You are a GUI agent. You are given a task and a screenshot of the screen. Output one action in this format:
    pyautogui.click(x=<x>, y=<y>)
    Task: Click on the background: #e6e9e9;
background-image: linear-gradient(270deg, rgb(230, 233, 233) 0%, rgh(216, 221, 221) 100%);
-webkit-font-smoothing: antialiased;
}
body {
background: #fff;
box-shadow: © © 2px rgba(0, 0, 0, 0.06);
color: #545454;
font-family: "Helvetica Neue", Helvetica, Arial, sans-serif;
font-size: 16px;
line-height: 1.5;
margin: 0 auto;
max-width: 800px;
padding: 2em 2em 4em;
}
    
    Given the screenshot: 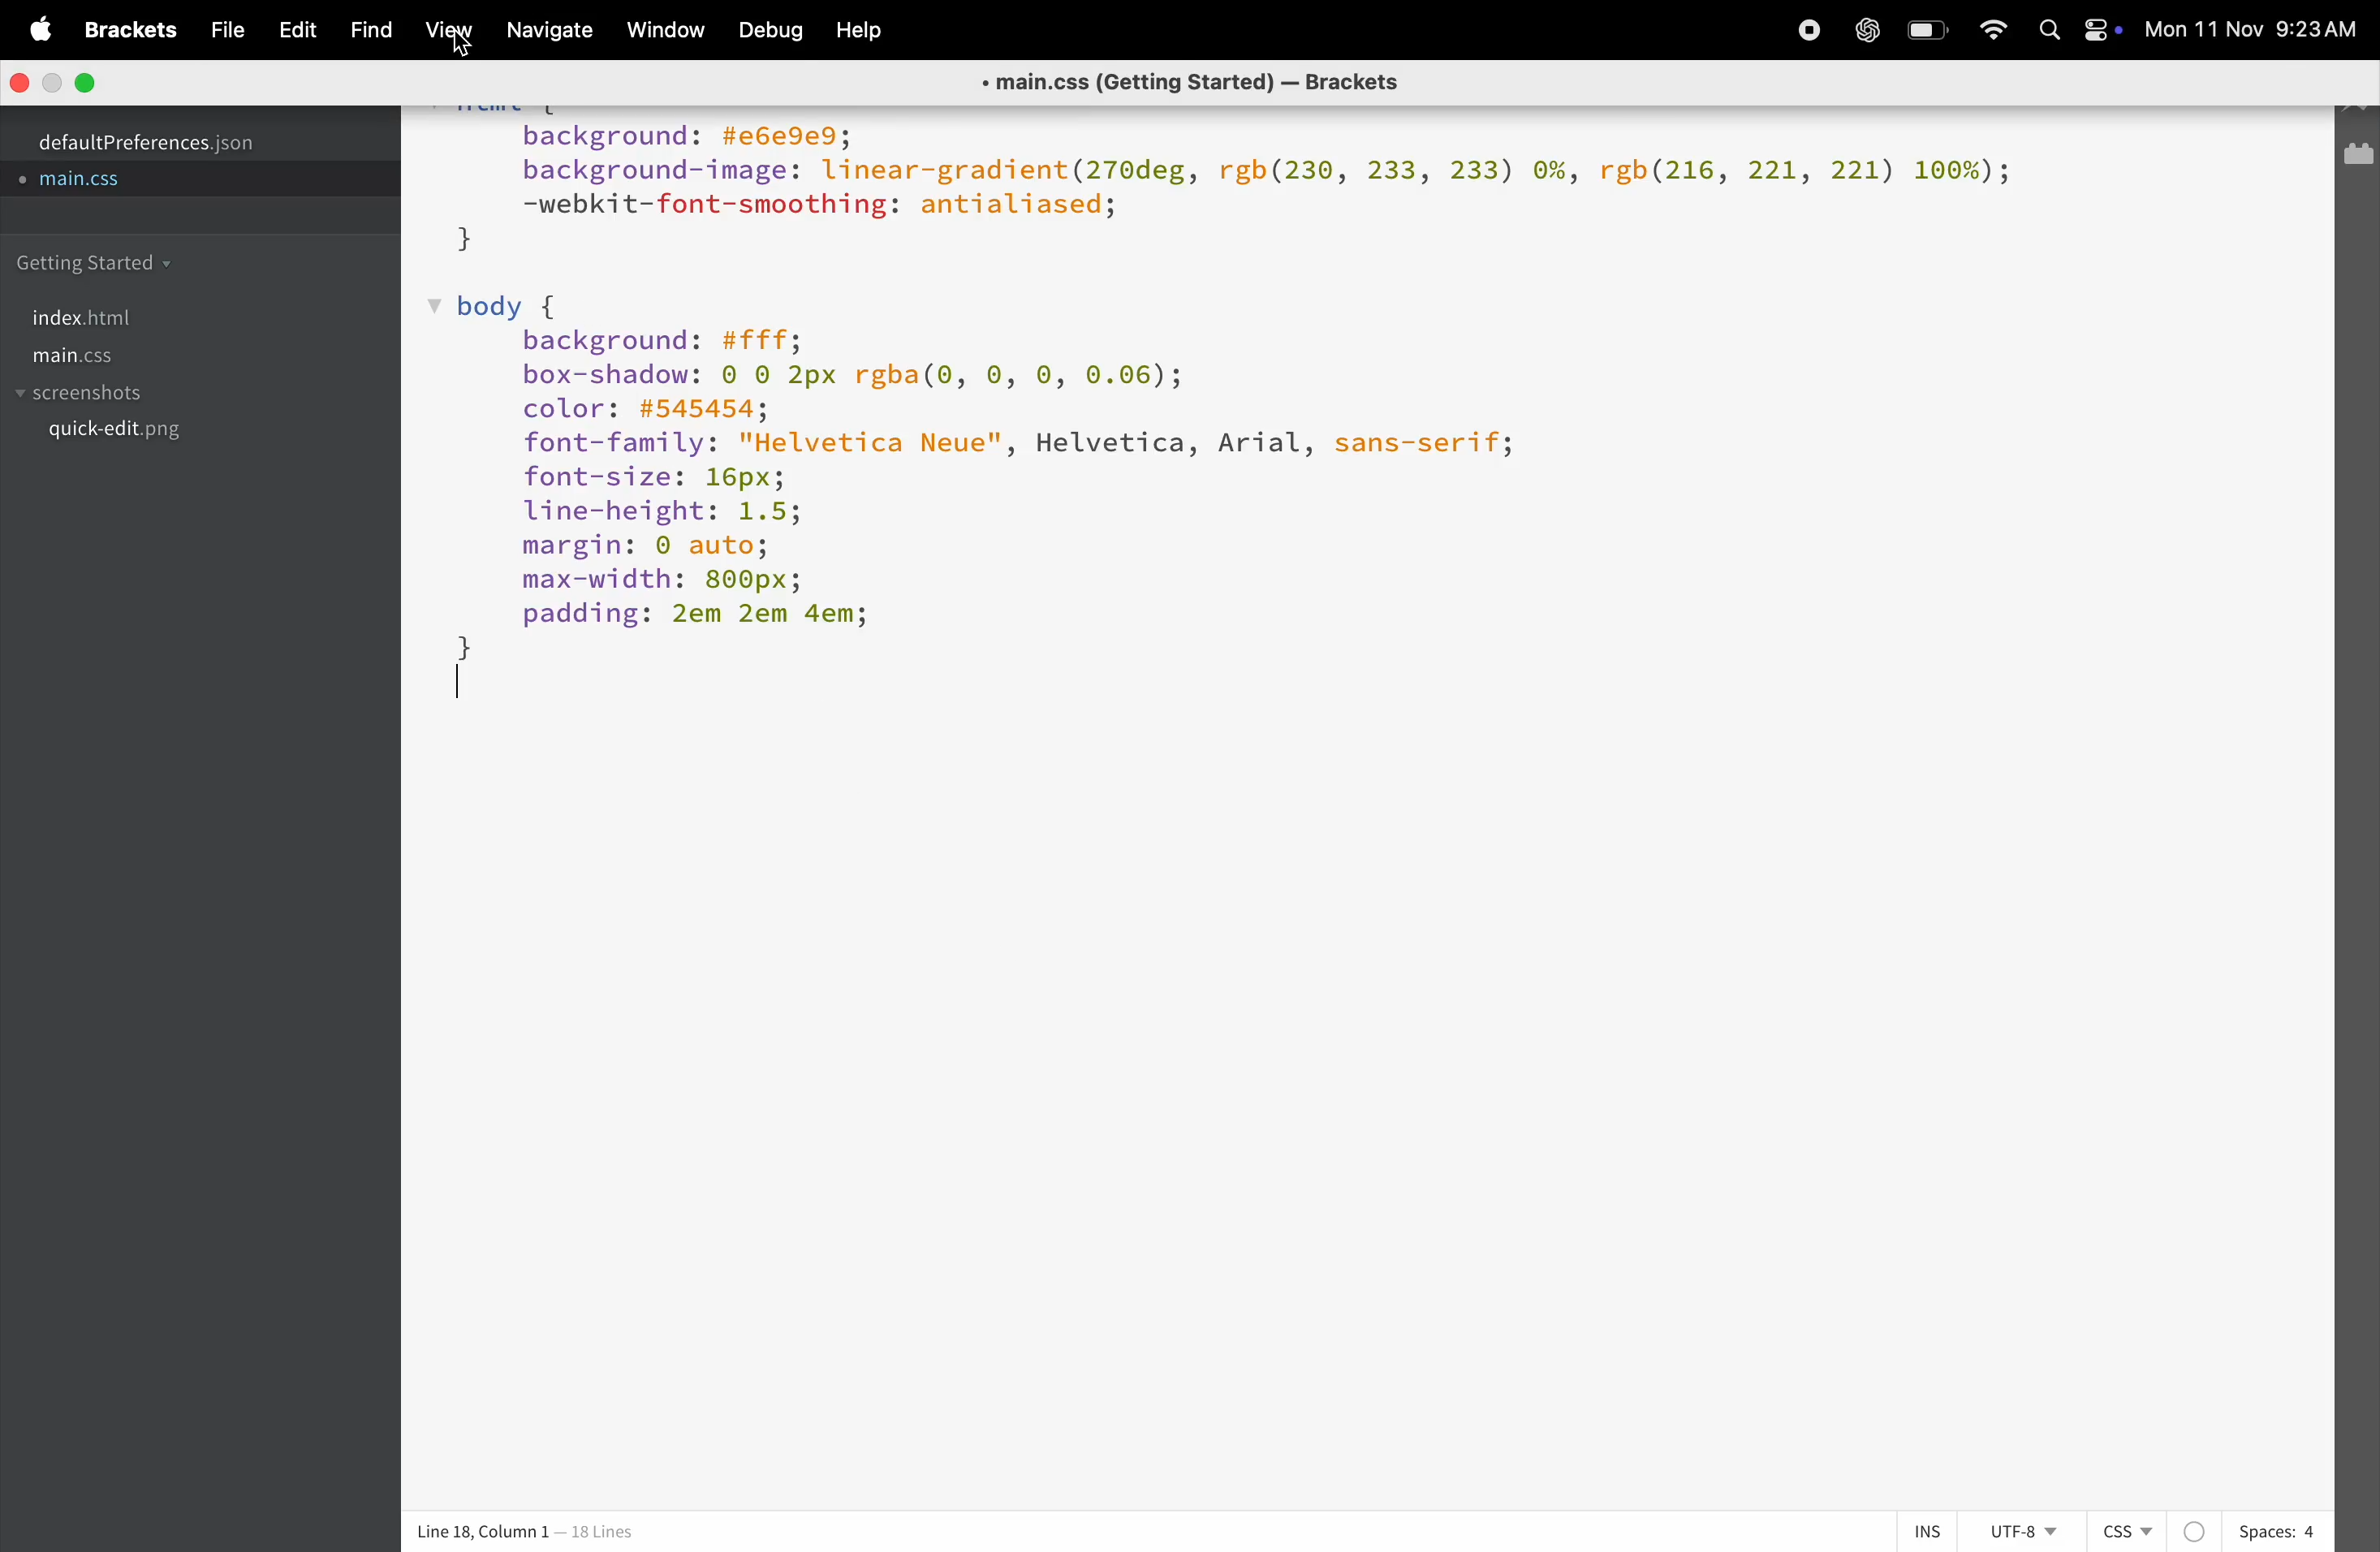 What is the action you would take?
    pyautogui.click(x=1248, y=423)
    